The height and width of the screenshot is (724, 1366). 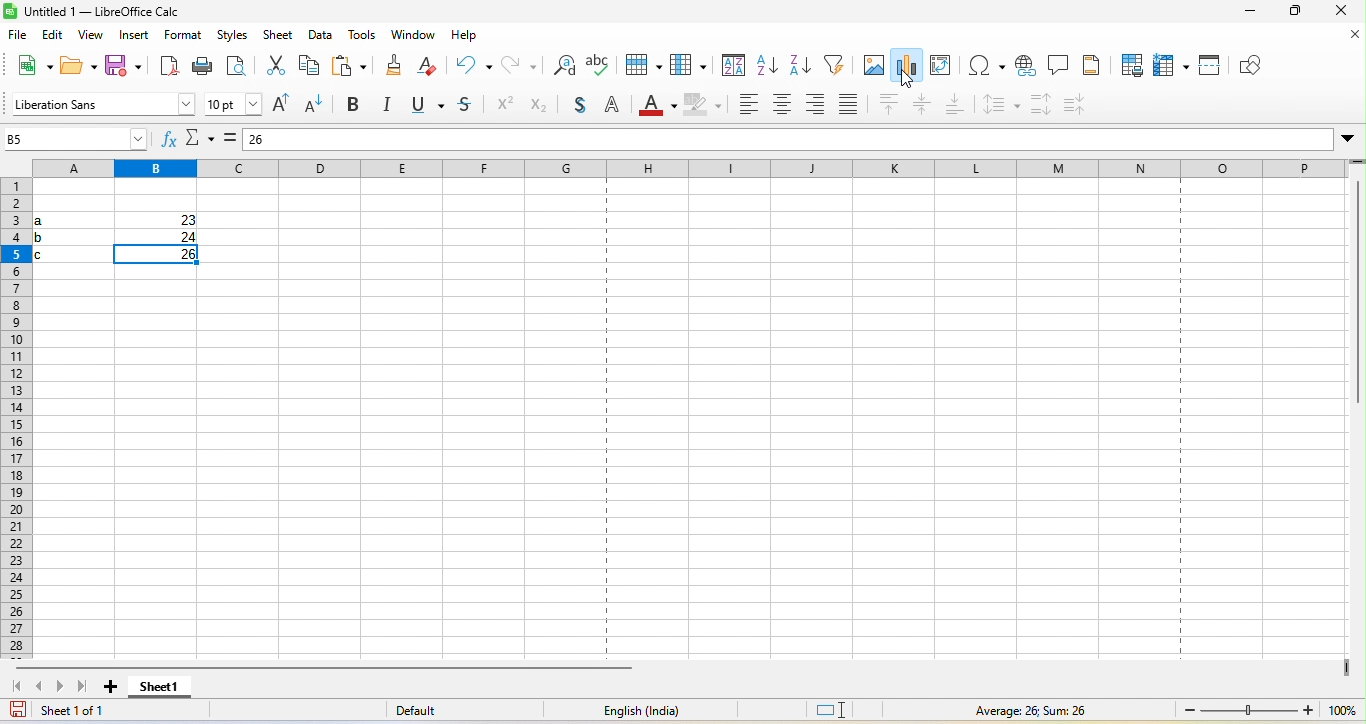 I want to click on view, so click(x=94, y=39).